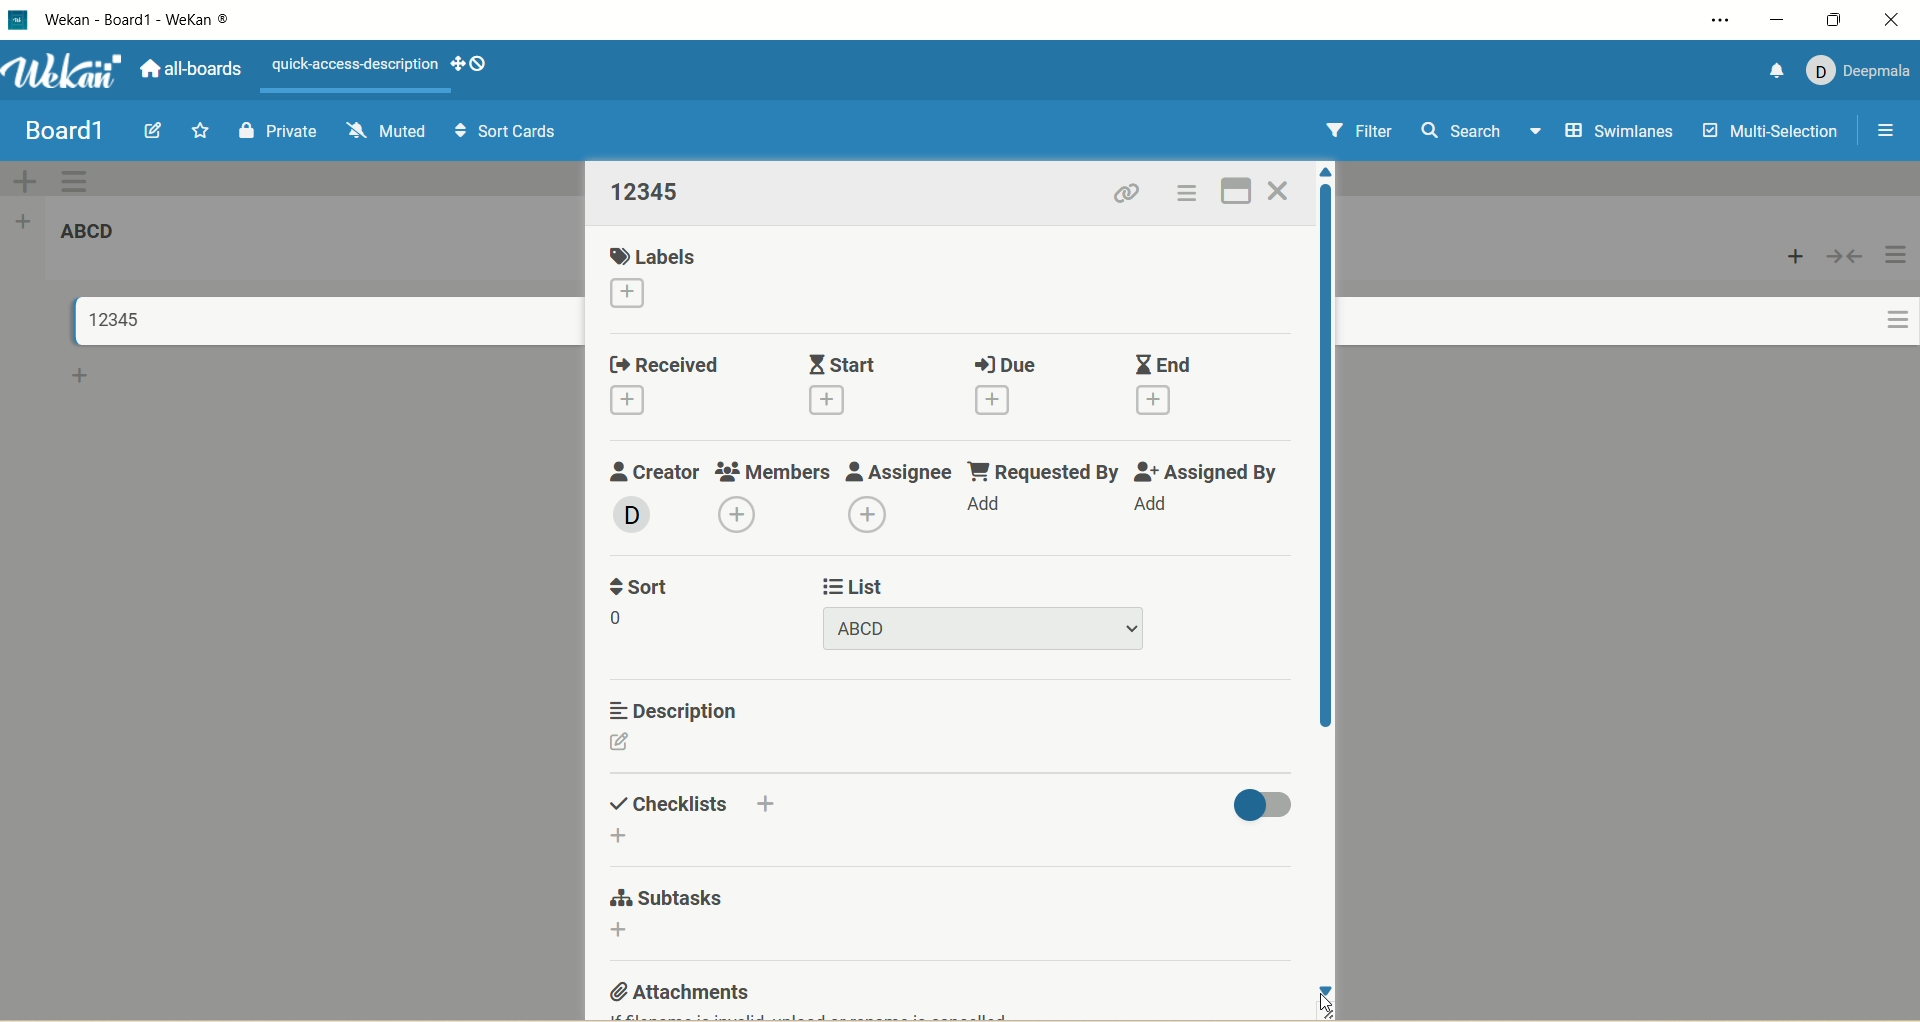  Describe the element at coordinates (1355, 133) in the screenshot. I see `filter` at that location.